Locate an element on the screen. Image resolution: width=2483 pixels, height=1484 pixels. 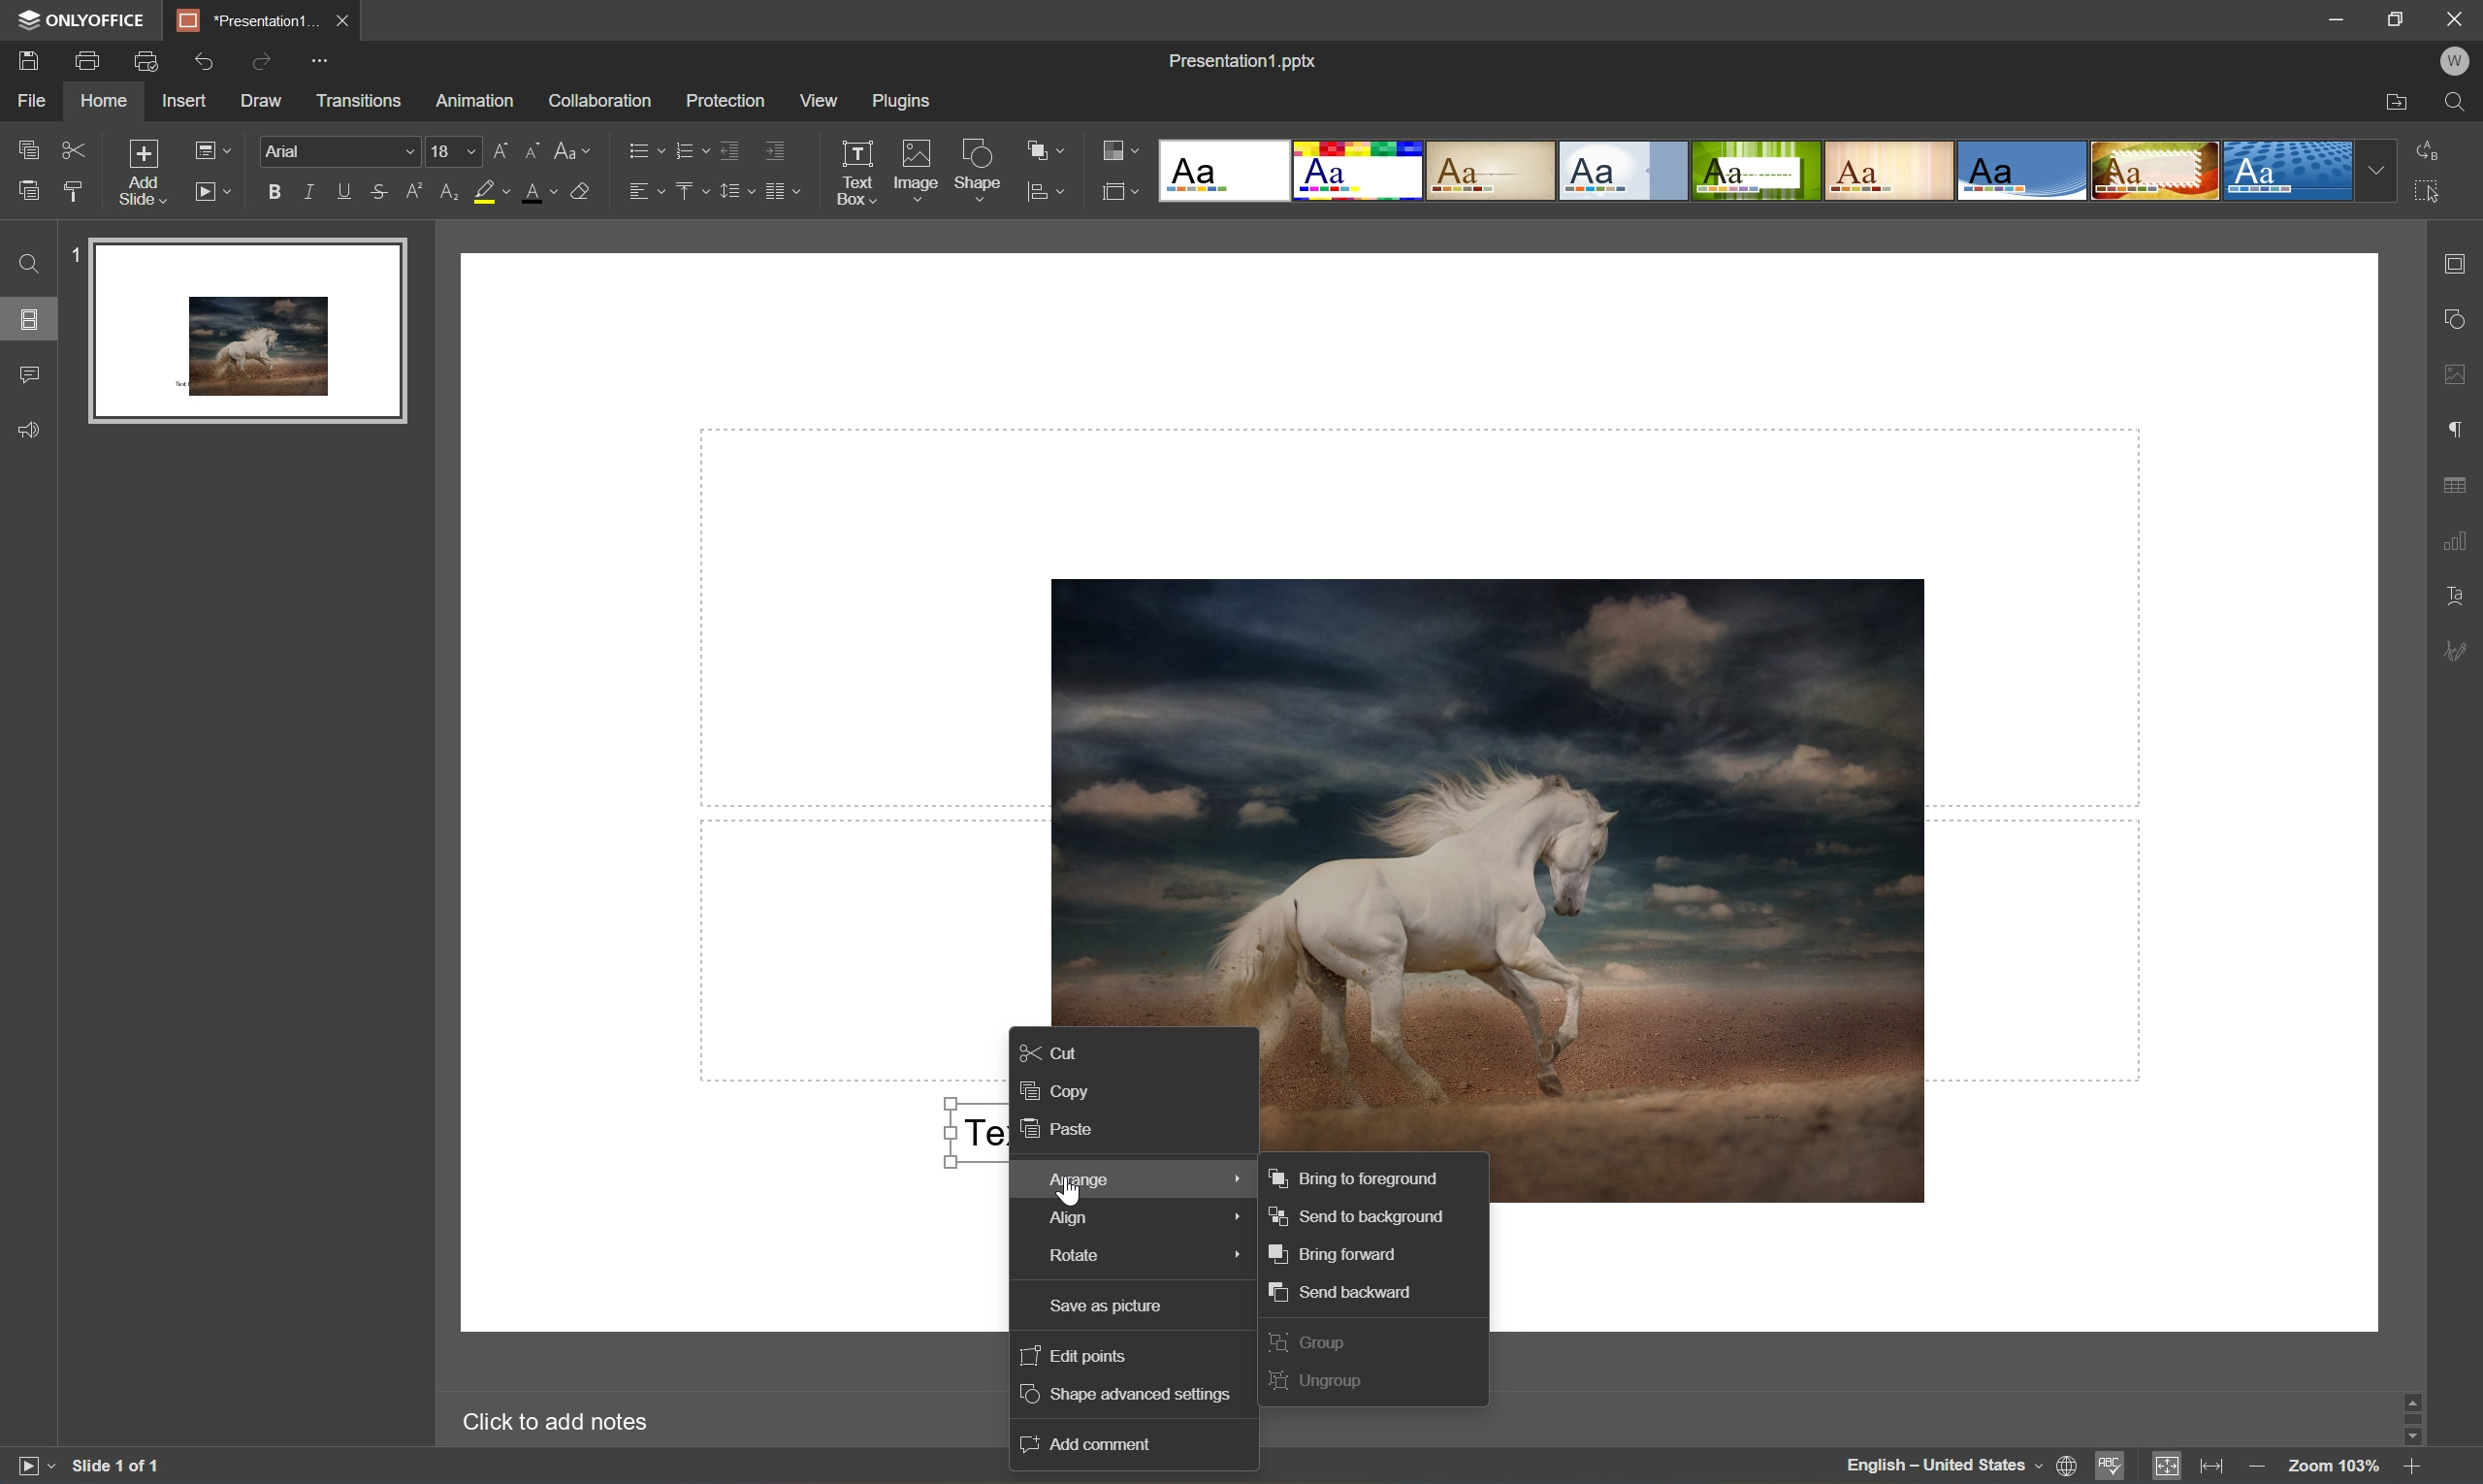
Minimize is located at coordinates (2323, 18).